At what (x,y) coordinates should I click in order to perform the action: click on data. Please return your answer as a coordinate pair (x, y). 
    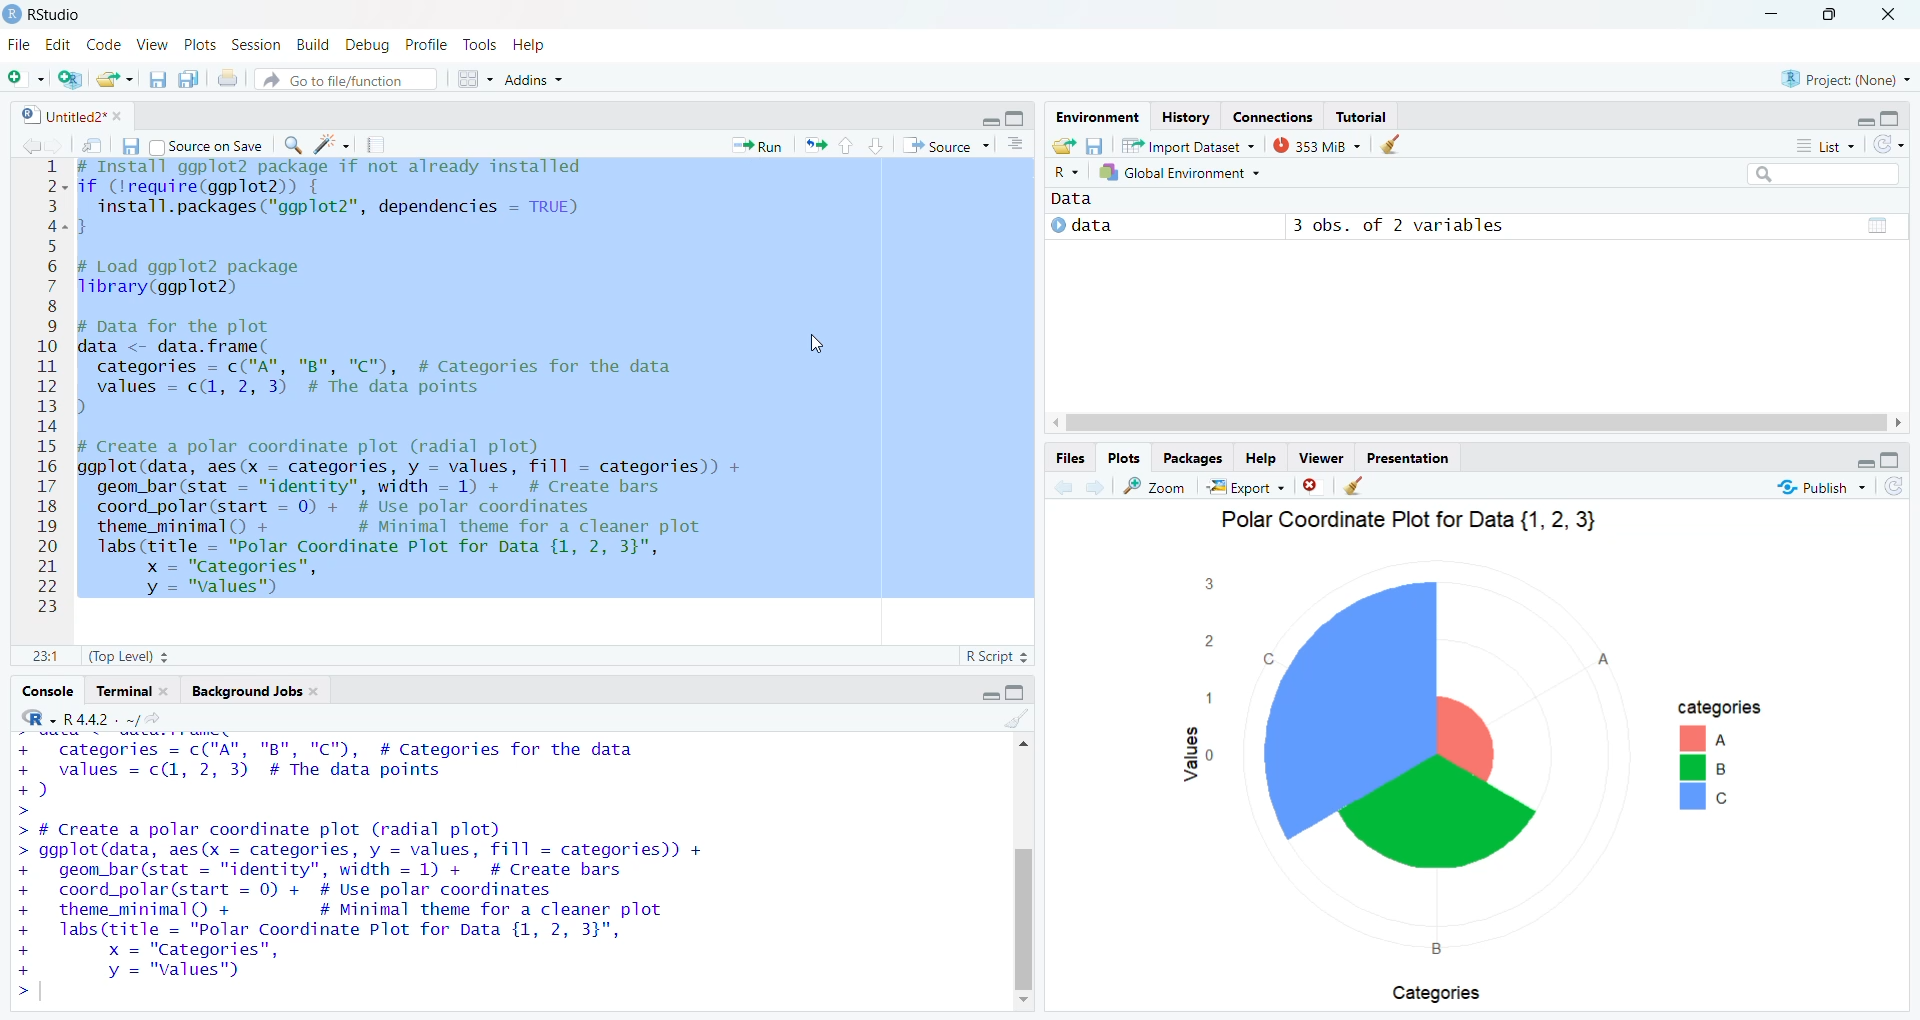
    Looking at the image, I should click on (1071, 200).